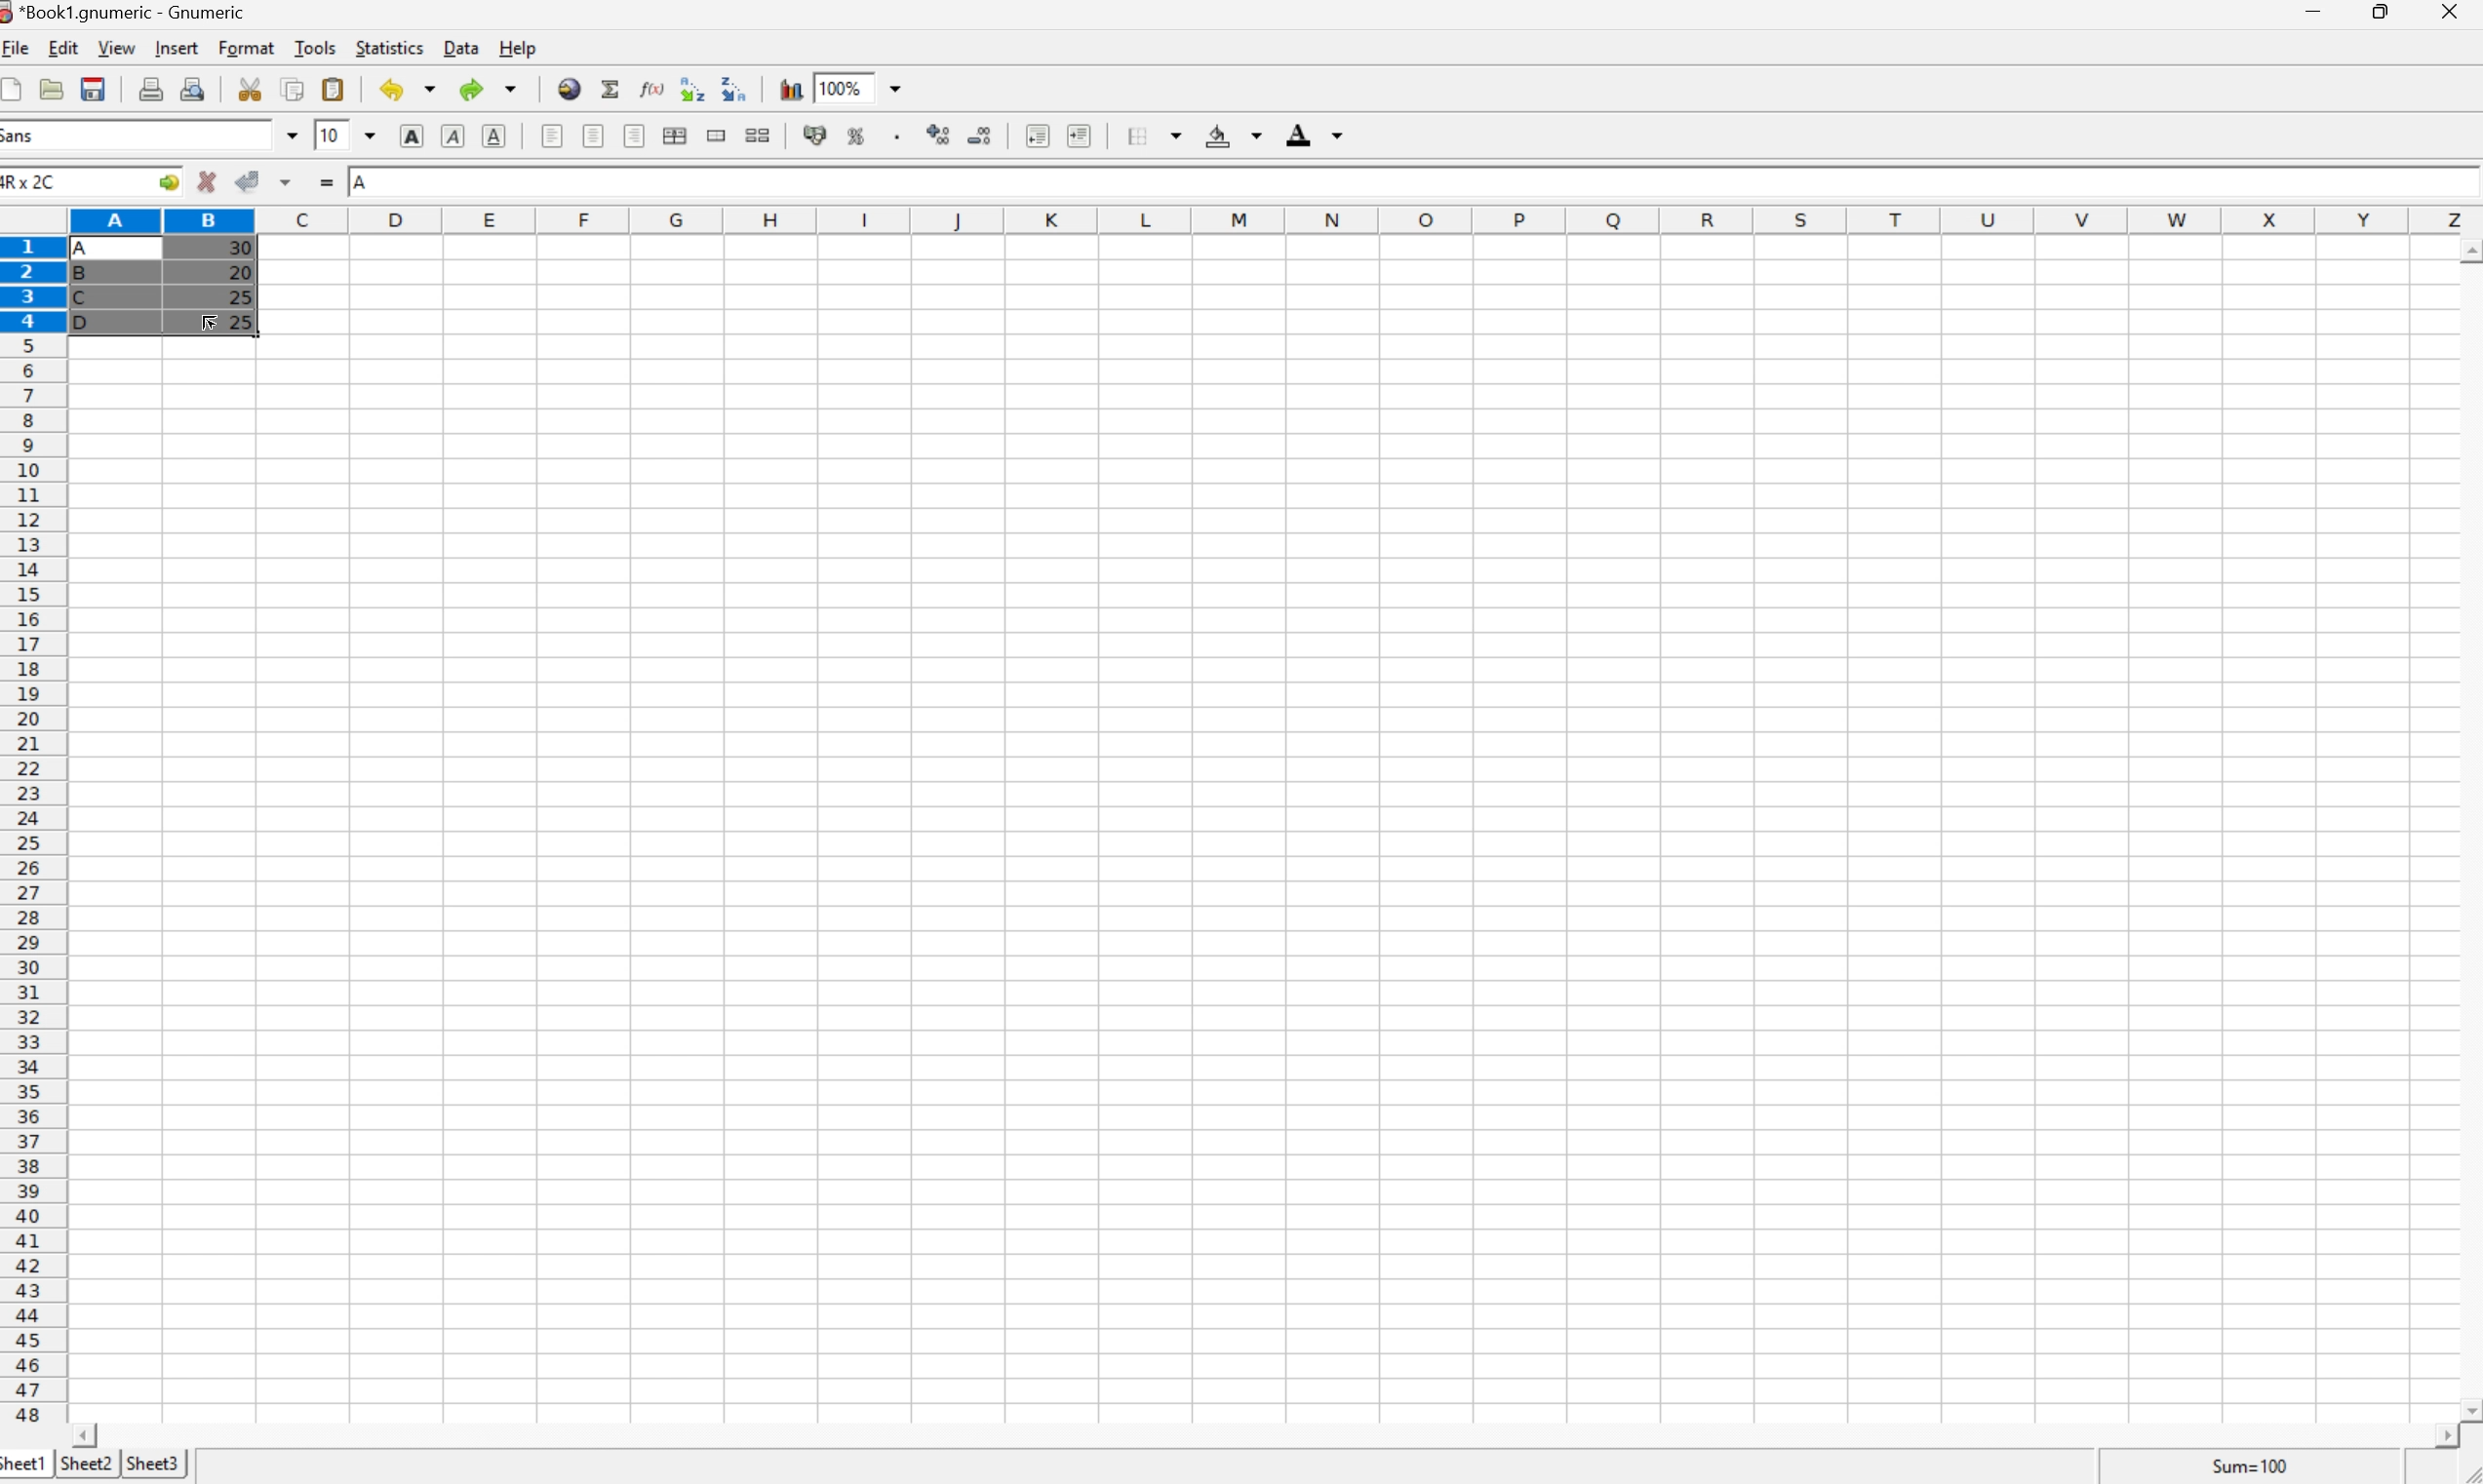 Image resolution: width=2483 pixels, height=1484 pixels. Describe the element at coordinates (858, 140) in the screenshot. I see `Format selection as percentage` at that location.